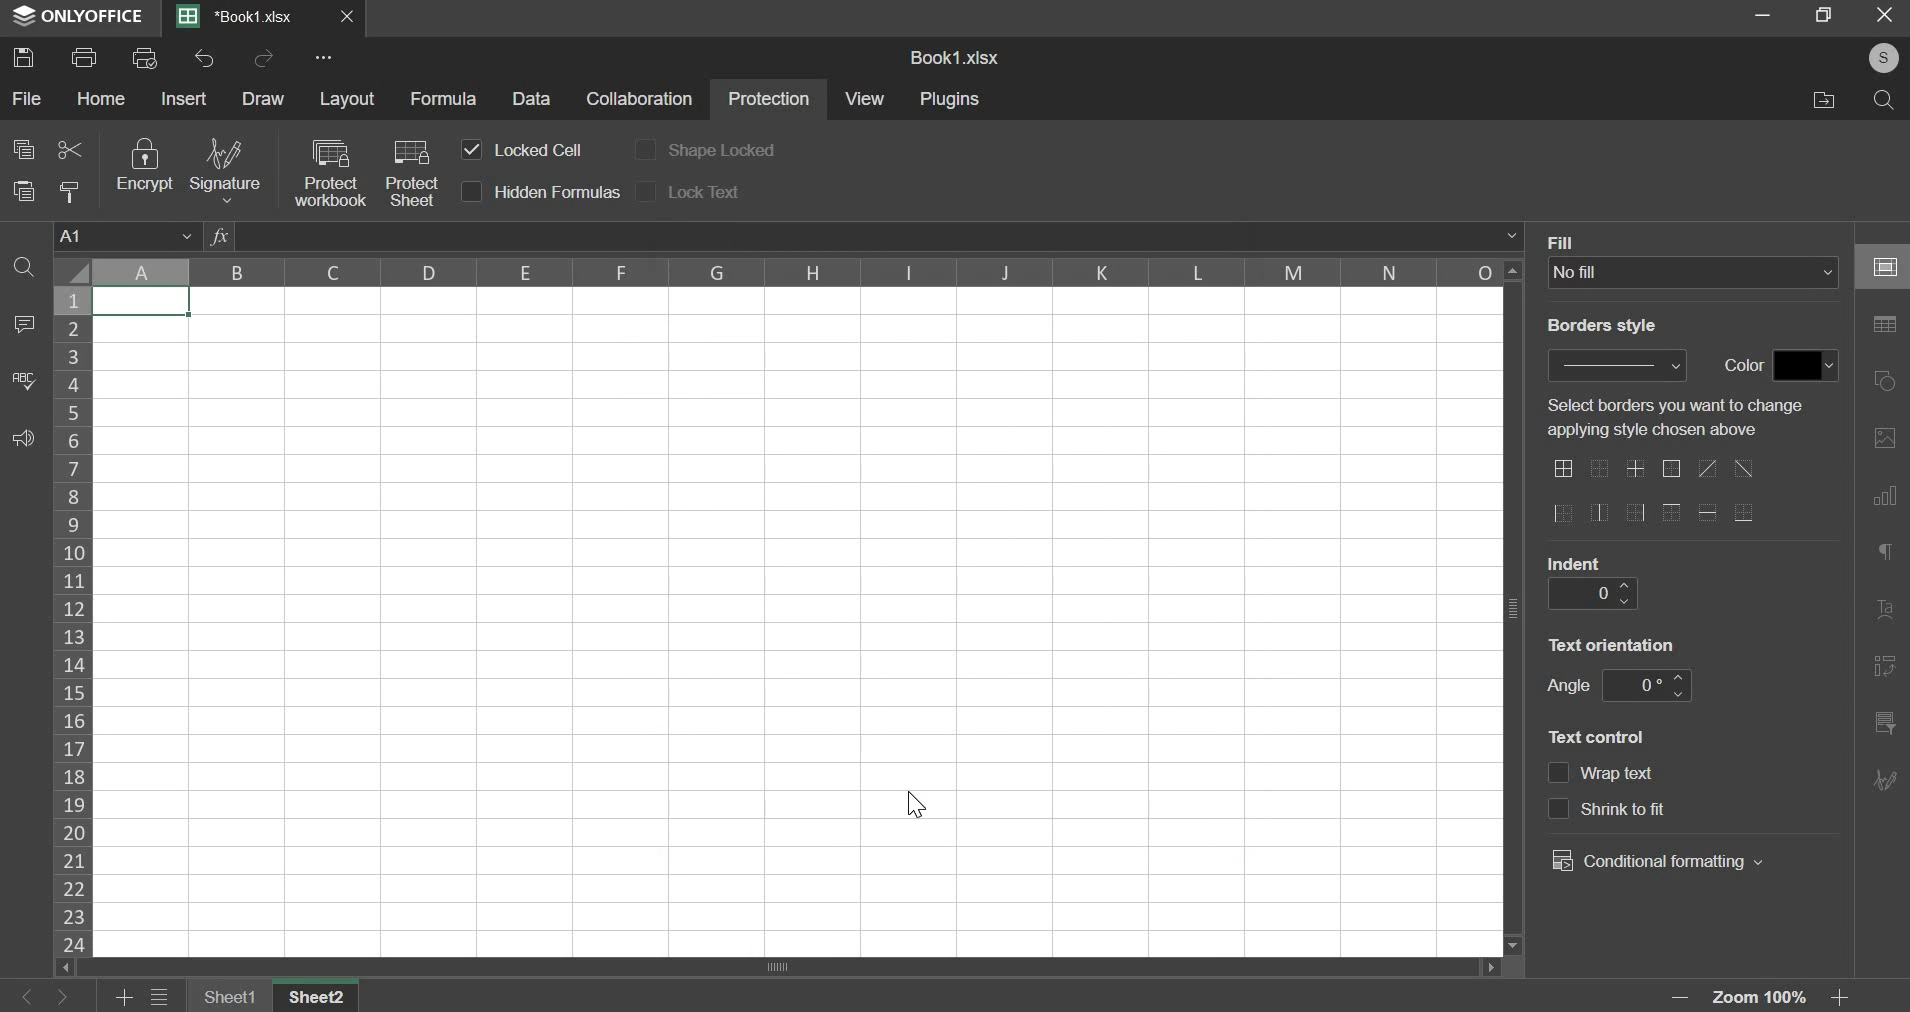  What do you see at coordinates (1601, 735) in the screenshot?
I see `text control` at bounding box center [1601, 735].